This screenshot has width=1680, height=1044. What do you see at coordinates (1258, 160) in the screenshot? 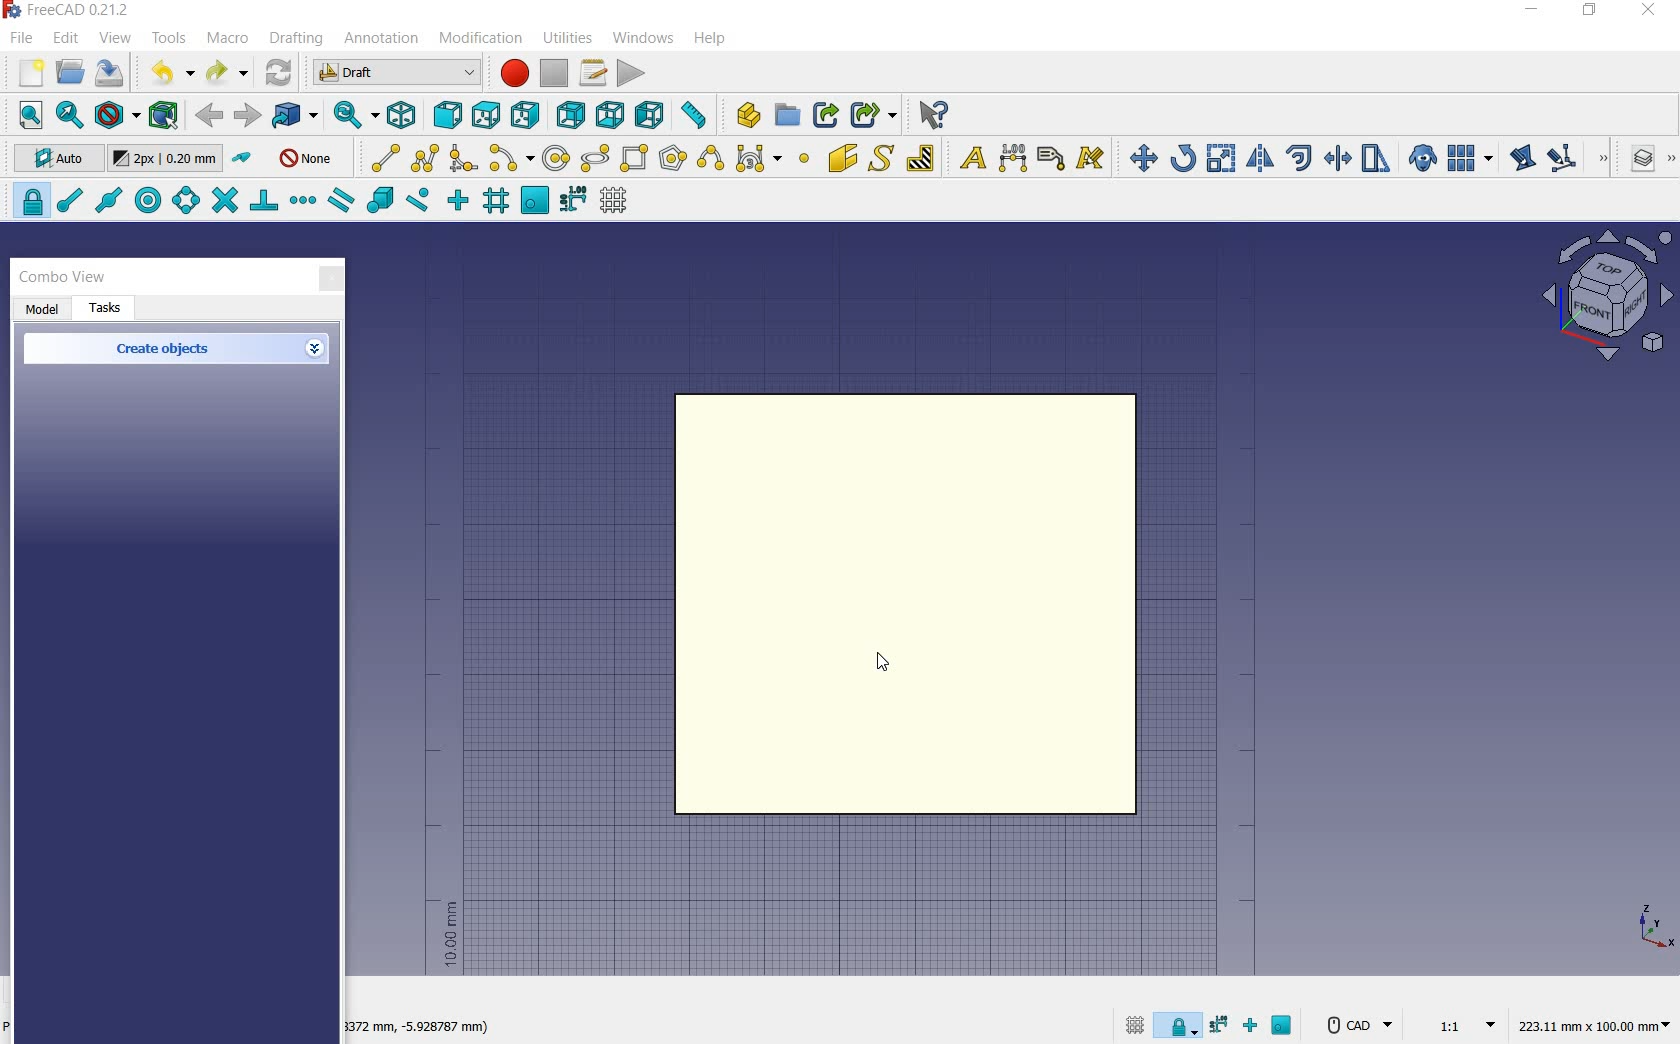
I see `mirror` at bounding box center [1258, 160].